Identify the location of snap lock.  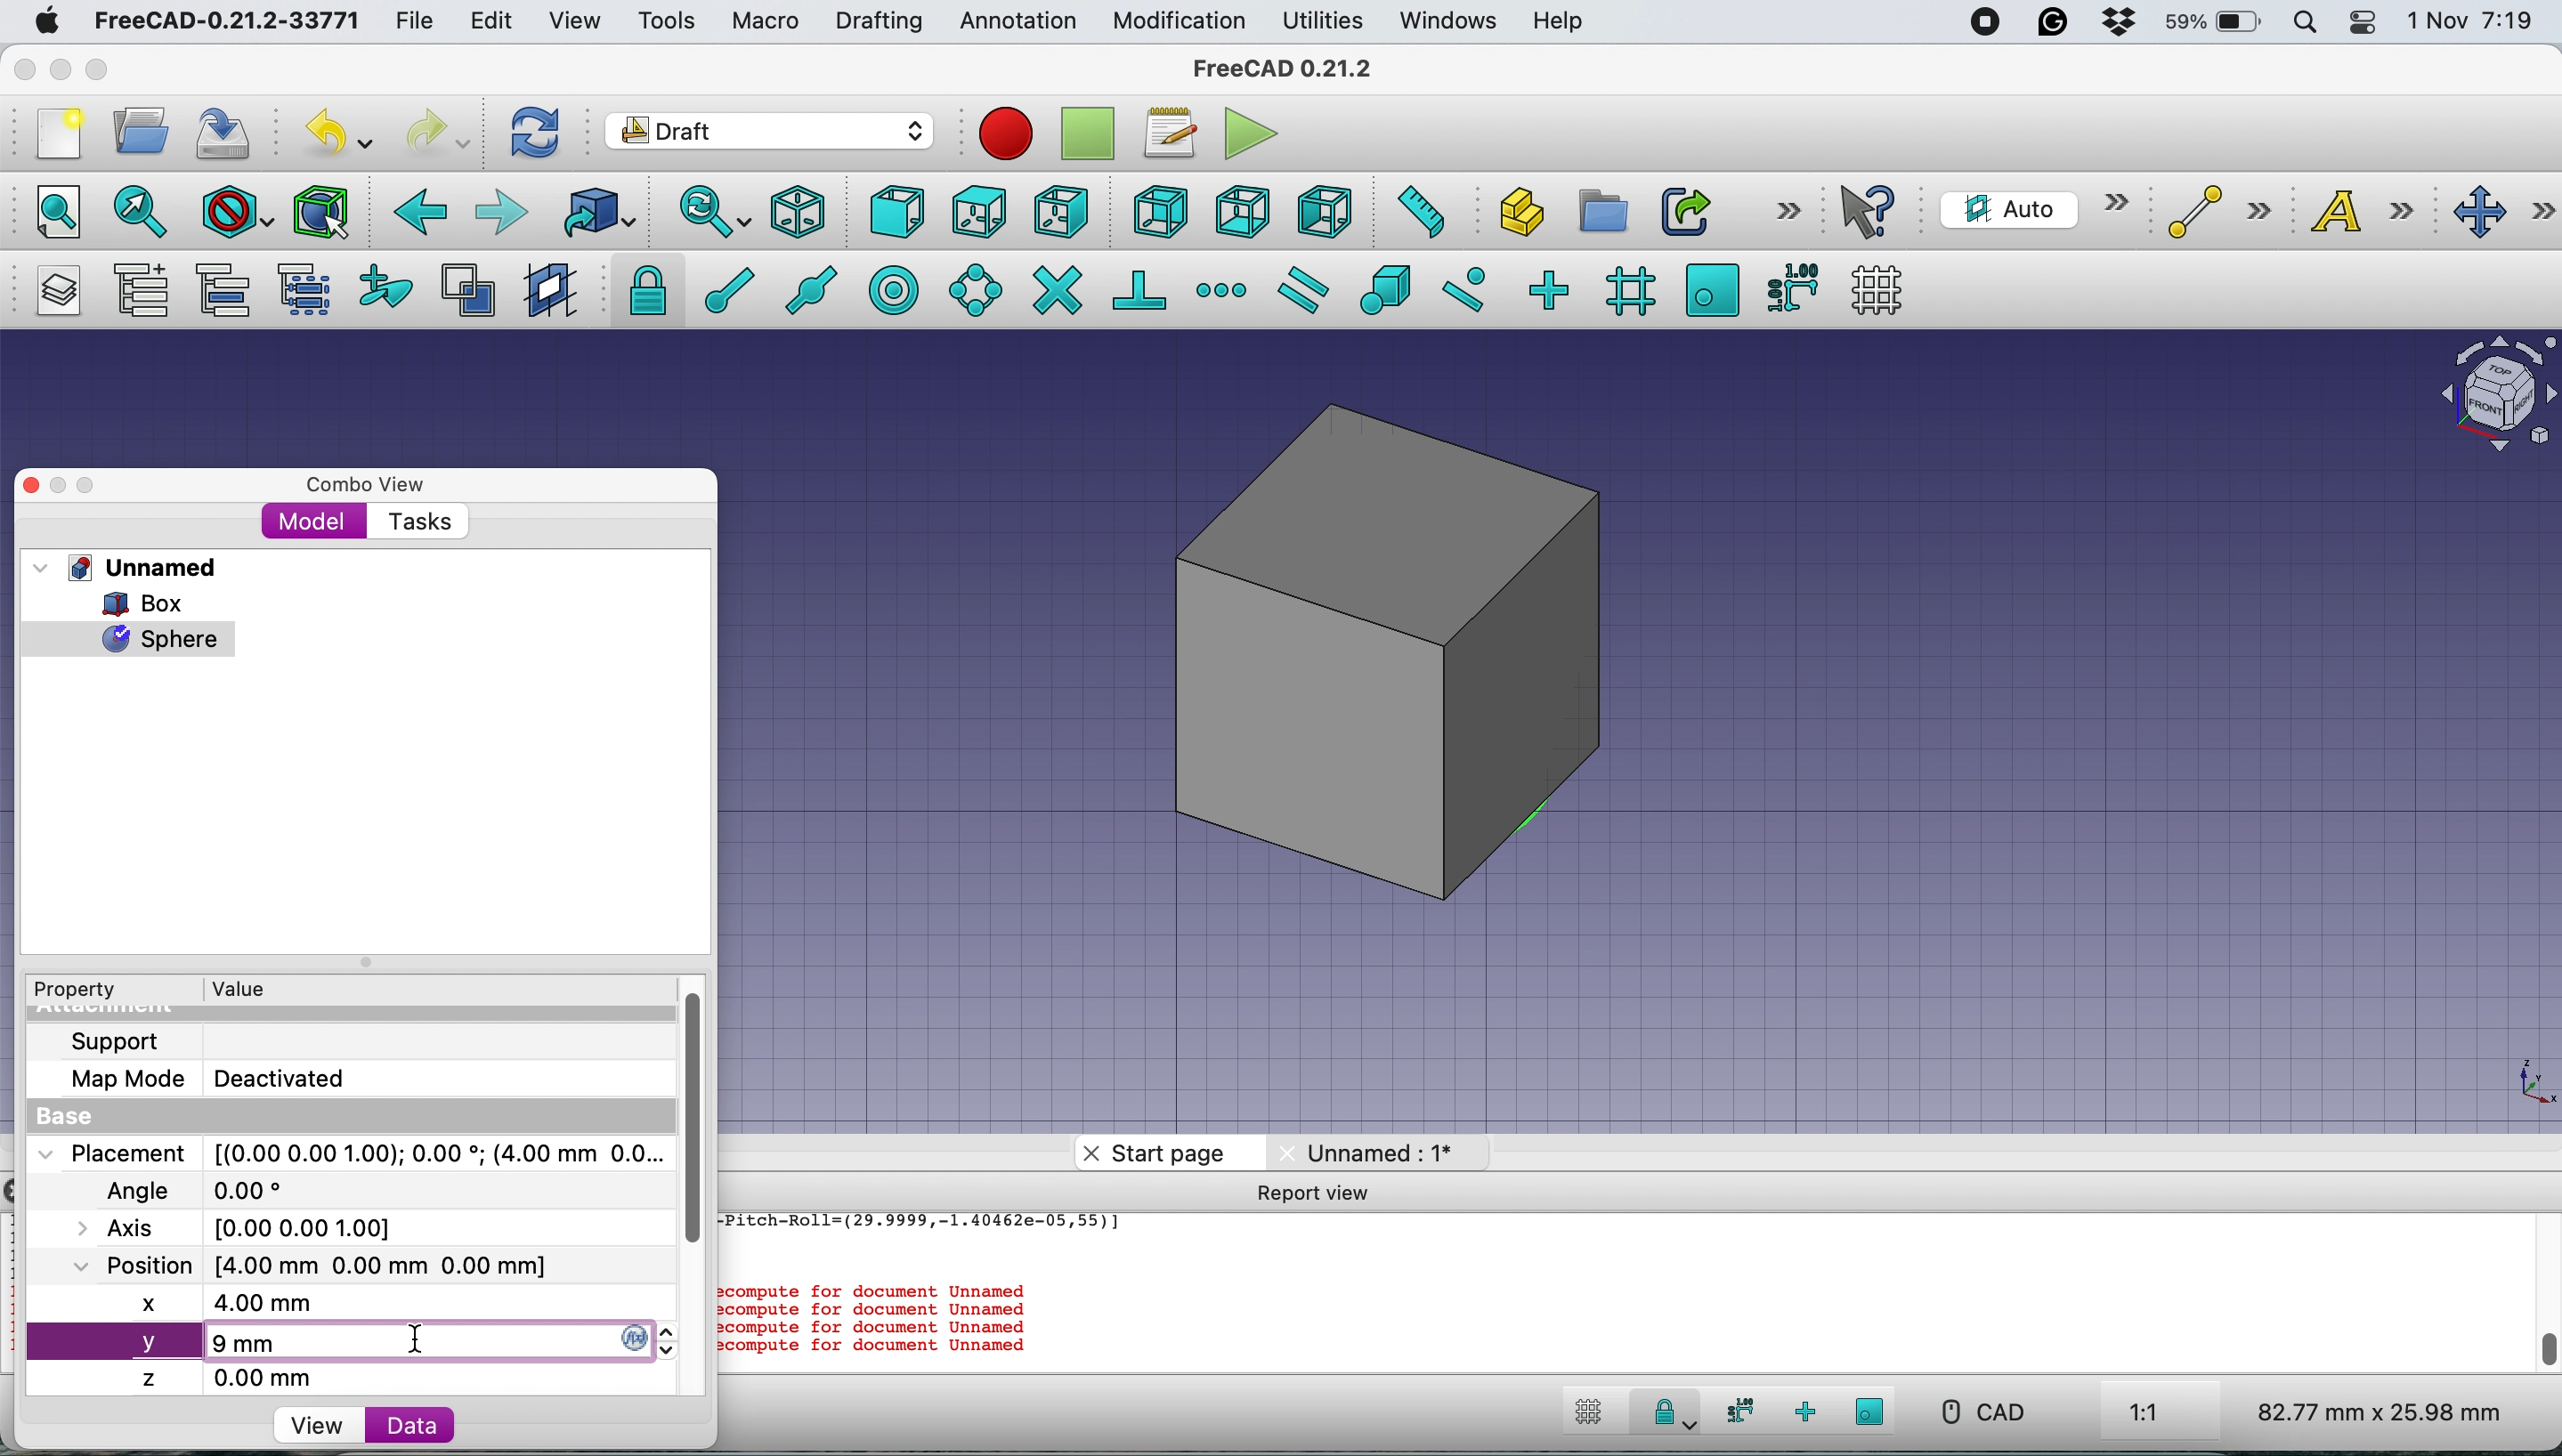
(1664, 1416).